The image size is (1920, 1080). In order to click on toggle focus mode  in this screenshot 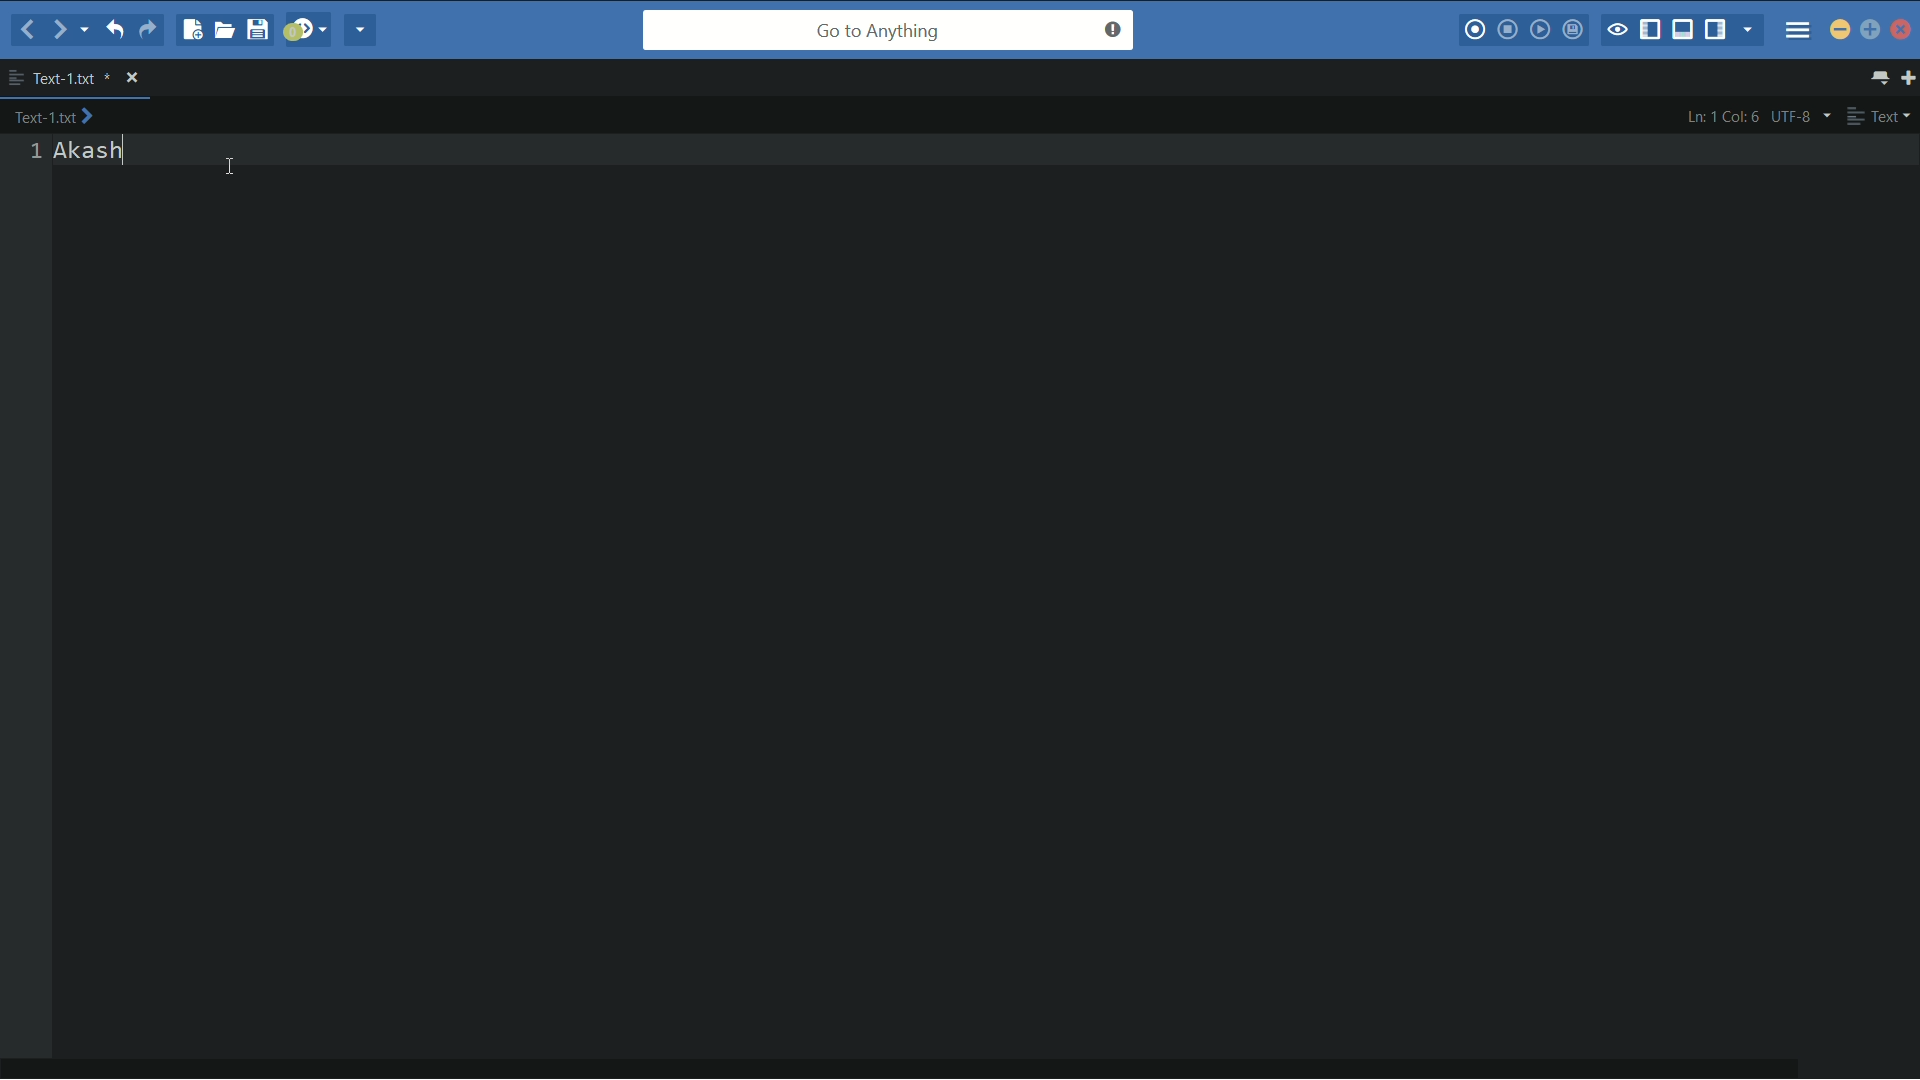, I will do `click(1616, 30)`.